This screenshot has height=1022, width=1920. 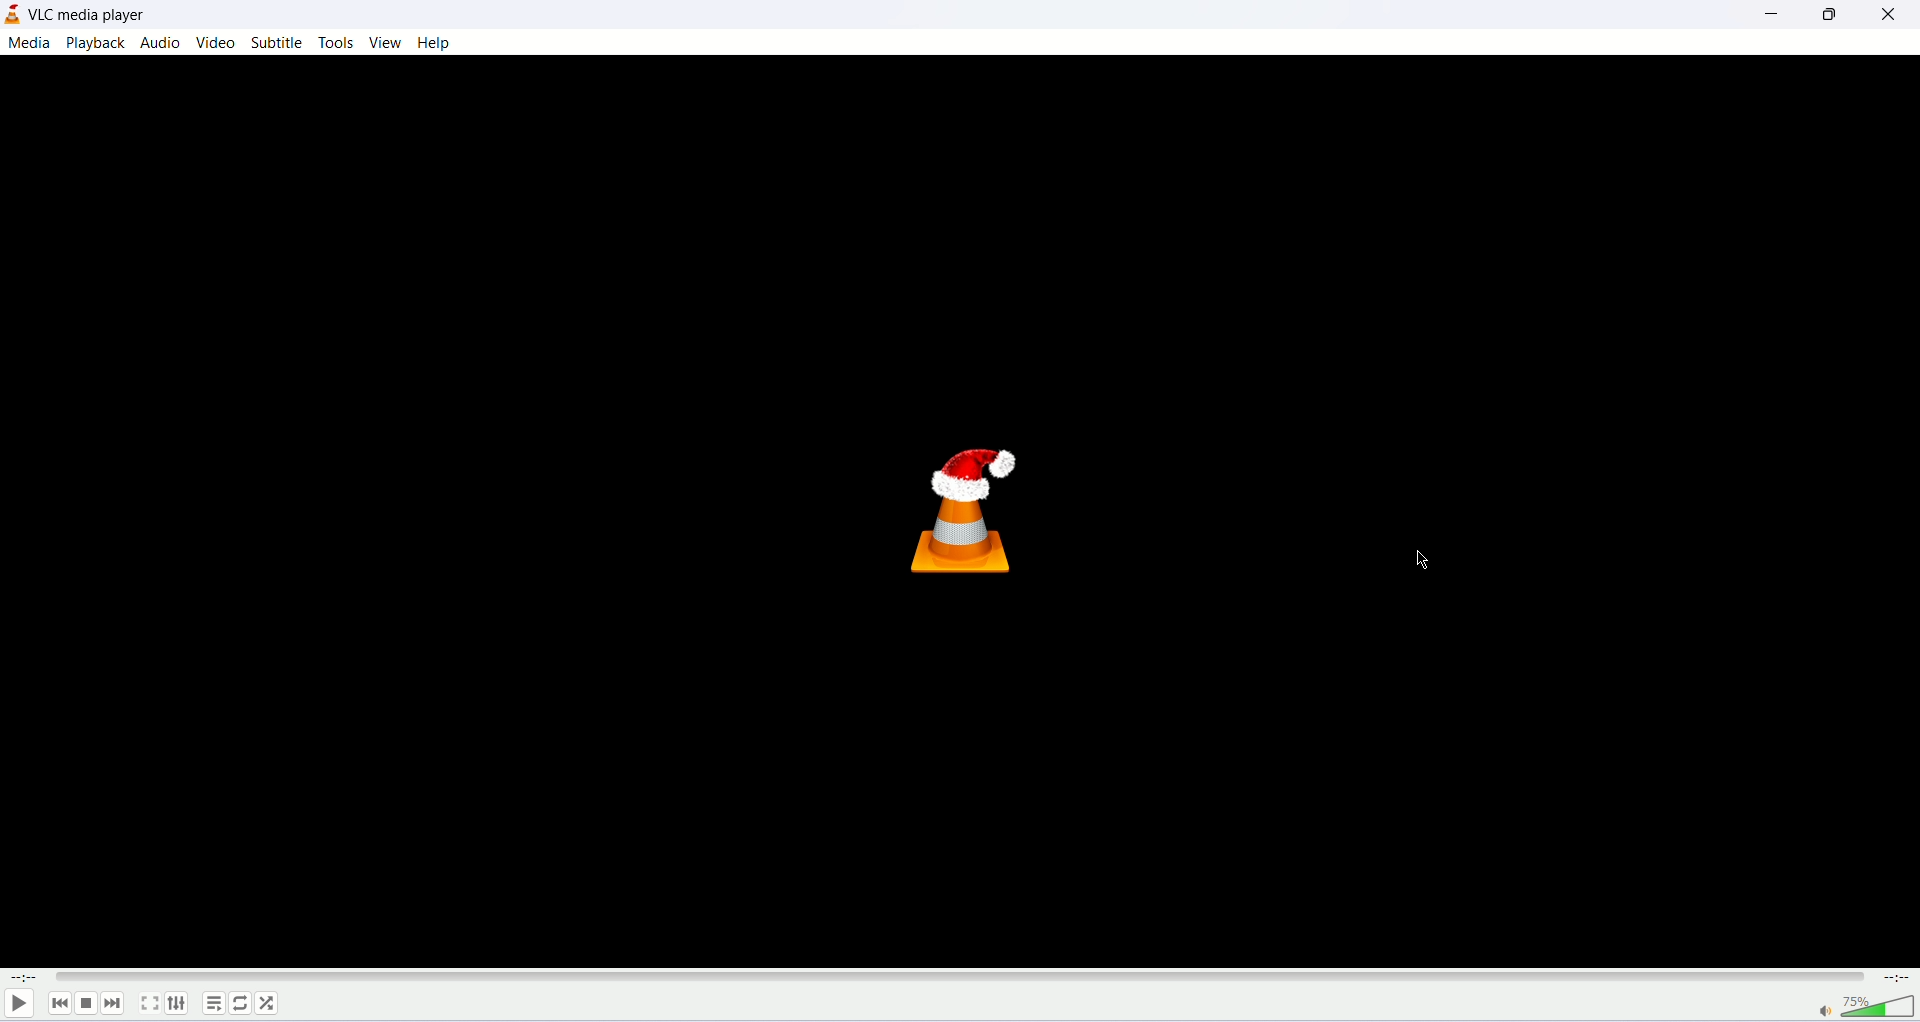 What do you see at coordinates (26, 978) in the screenshot?
I see `played time` at bounding box center [26, 978].